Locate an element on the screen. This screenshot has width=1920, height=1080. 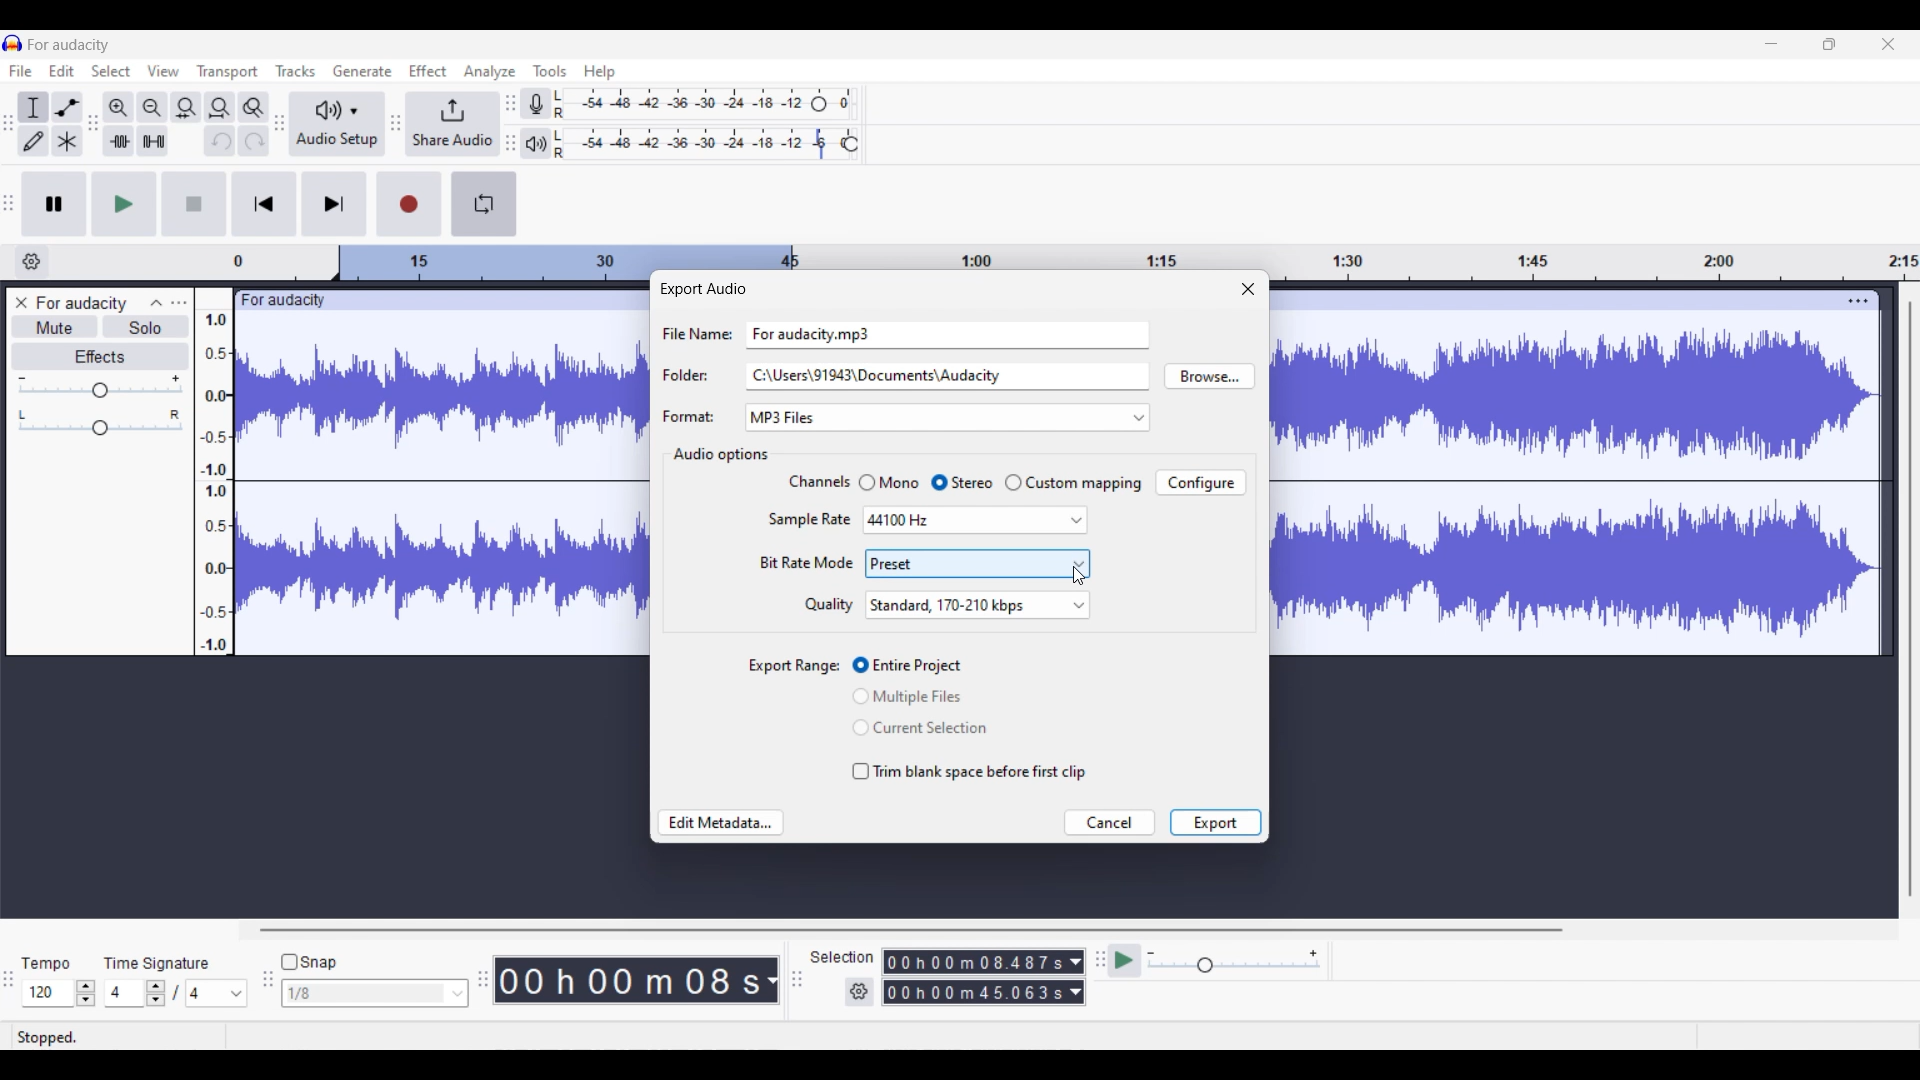
Toggle for Mono is located at coordinates (888, 482).